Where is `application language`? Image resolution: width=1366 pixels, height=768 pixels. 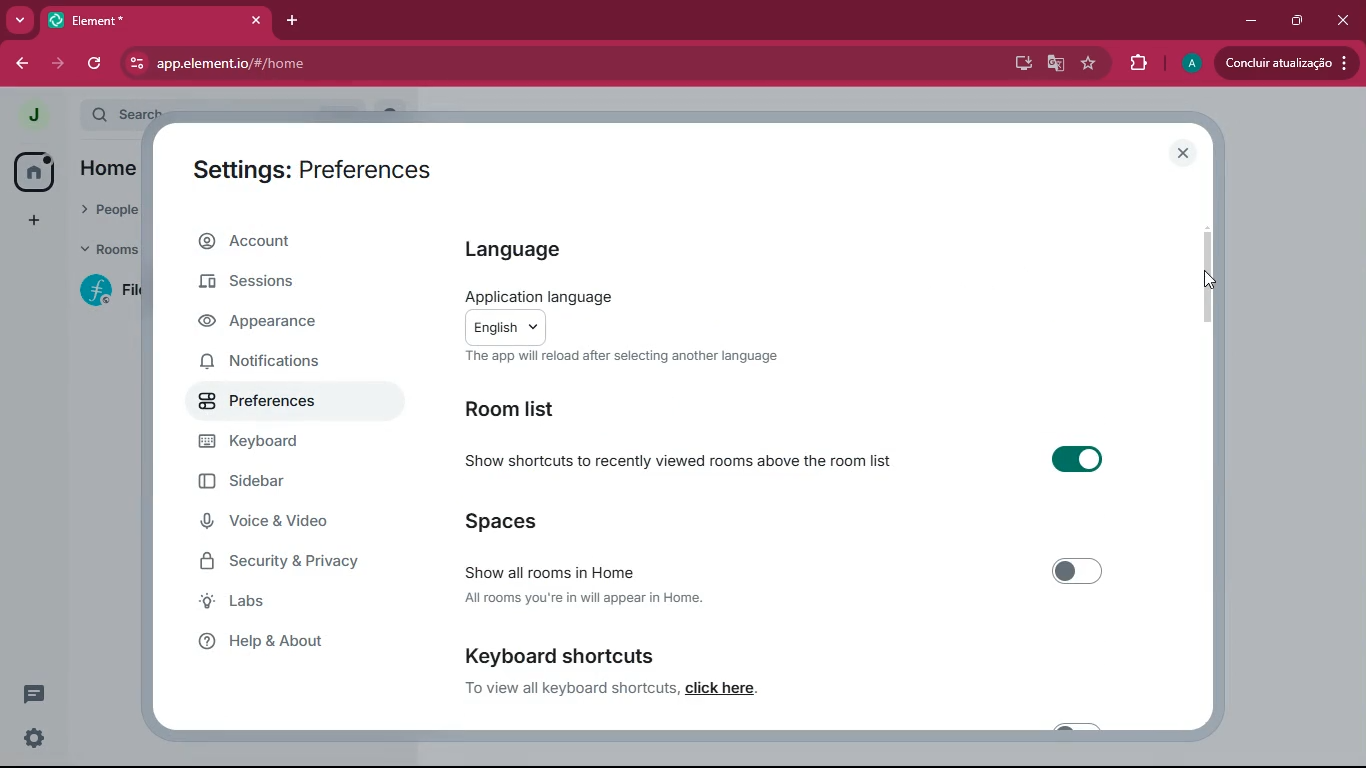 application language is located at coordinates (538, 296).